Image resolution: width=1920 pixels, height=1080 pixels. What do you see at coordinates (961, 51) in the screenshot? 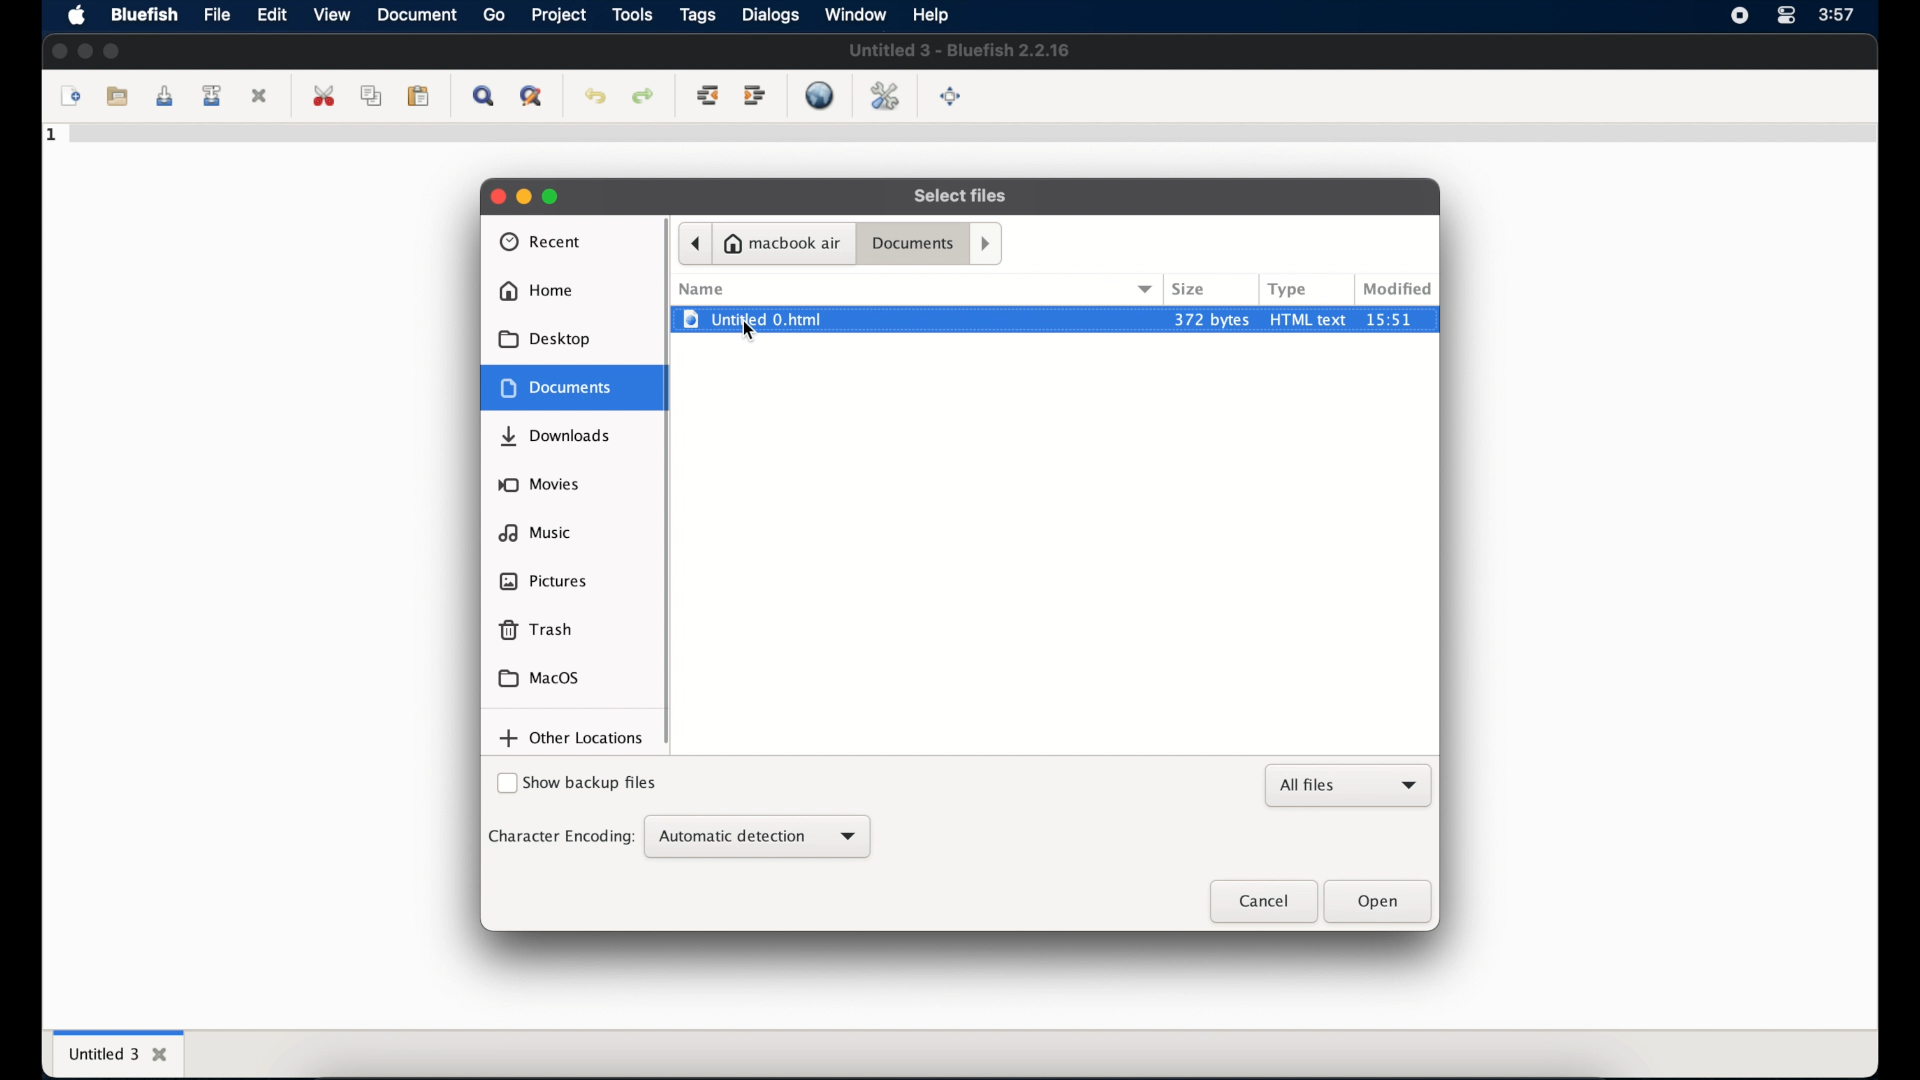
I see `Untitied 3 - Bluefish 2.2.16` at bounding box center [961, 51].